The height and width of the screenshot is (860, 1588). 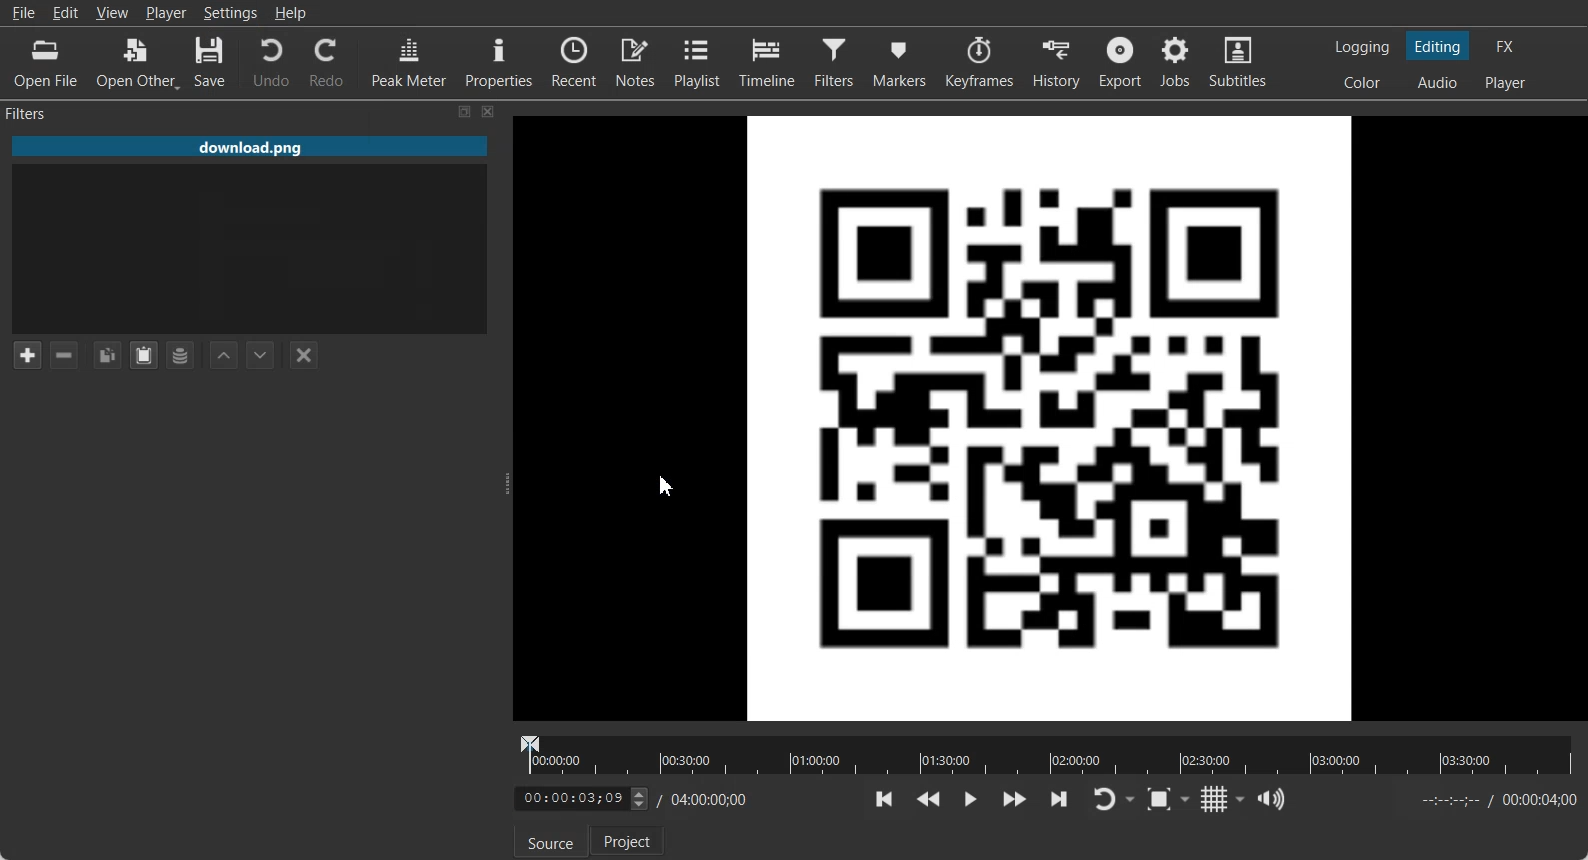 I want to click on Undo, so click(x=270, y=63).